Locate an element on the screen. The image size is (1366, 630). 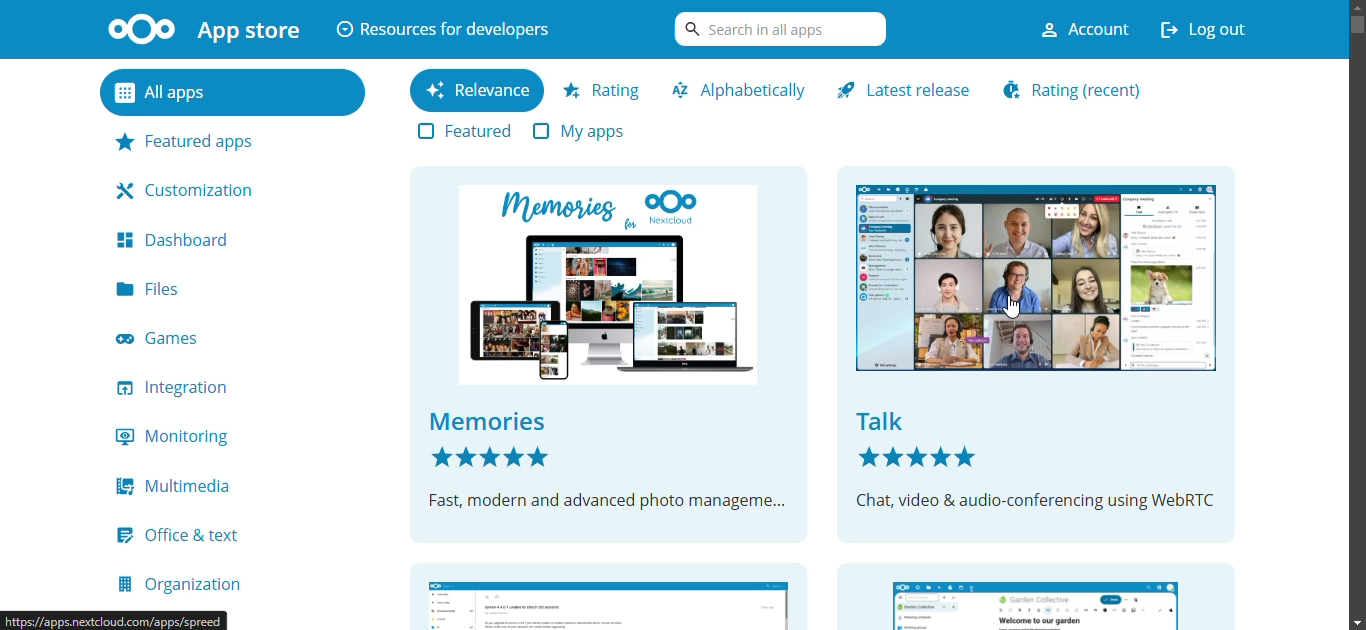
resources for developers is located at coordinates (444, 27).